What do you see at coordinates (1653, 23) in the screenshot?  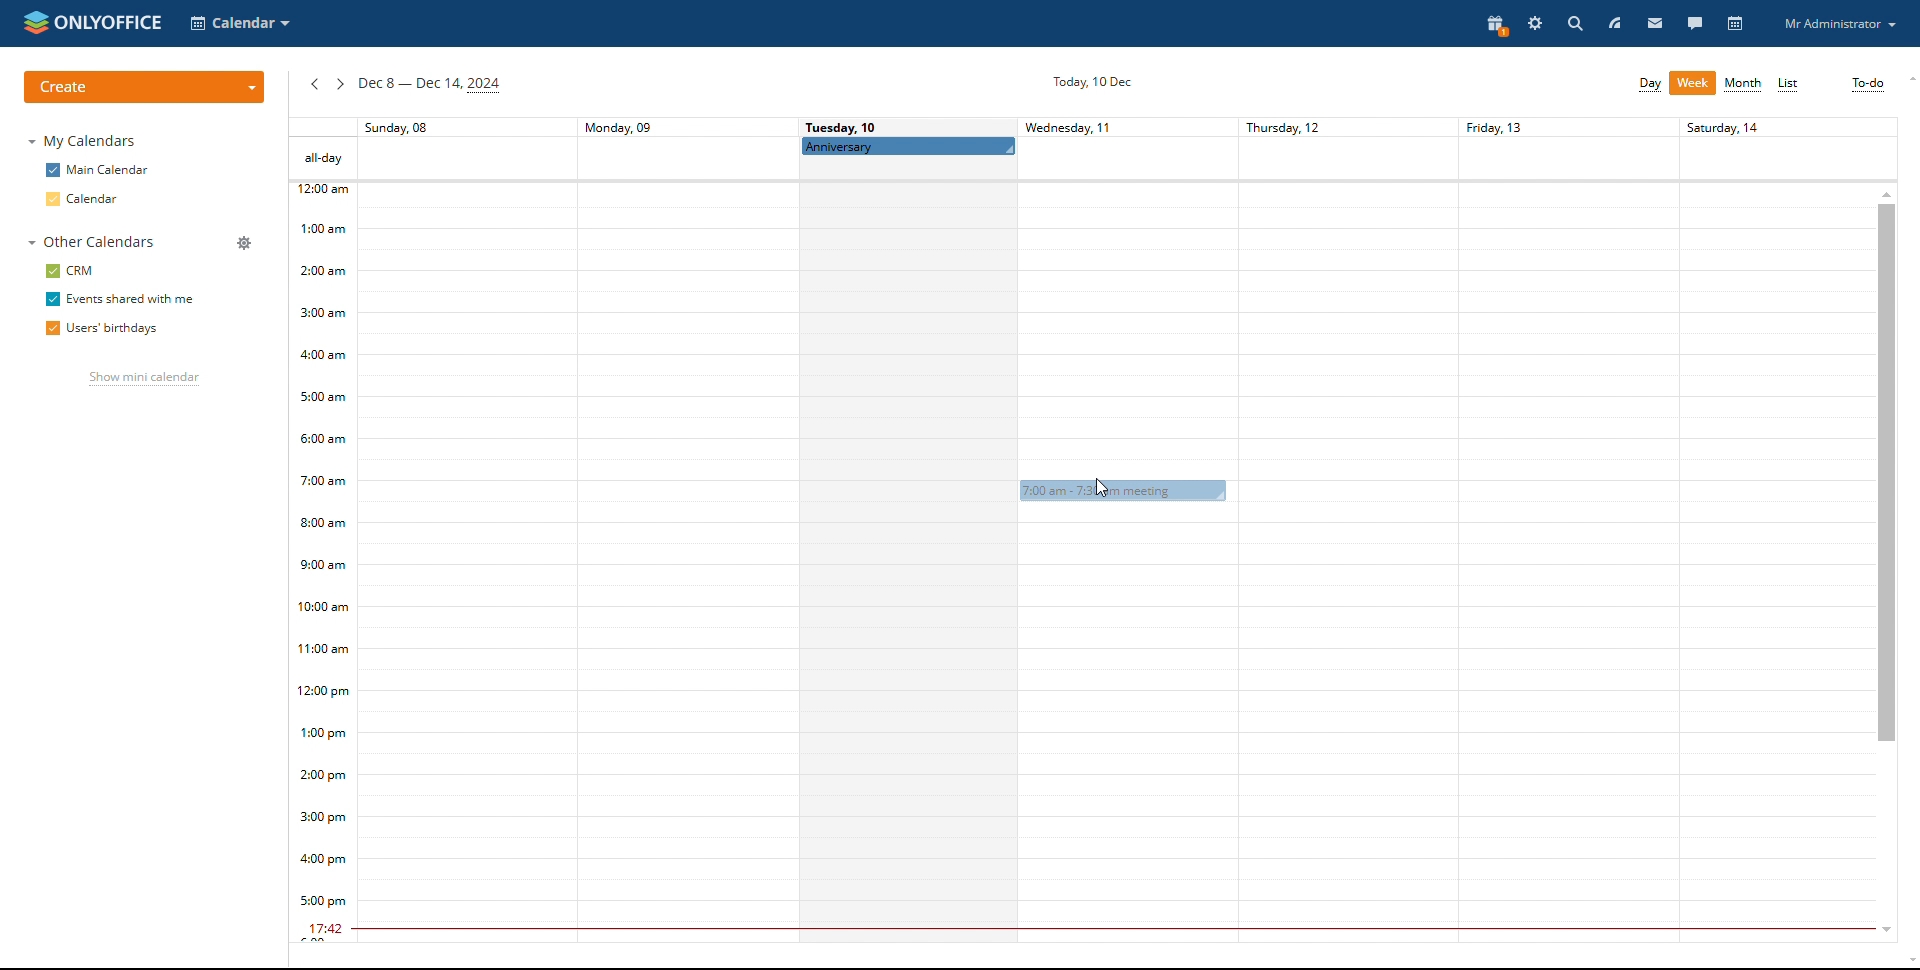 I see `mail` at bounding box center [1653, 23].